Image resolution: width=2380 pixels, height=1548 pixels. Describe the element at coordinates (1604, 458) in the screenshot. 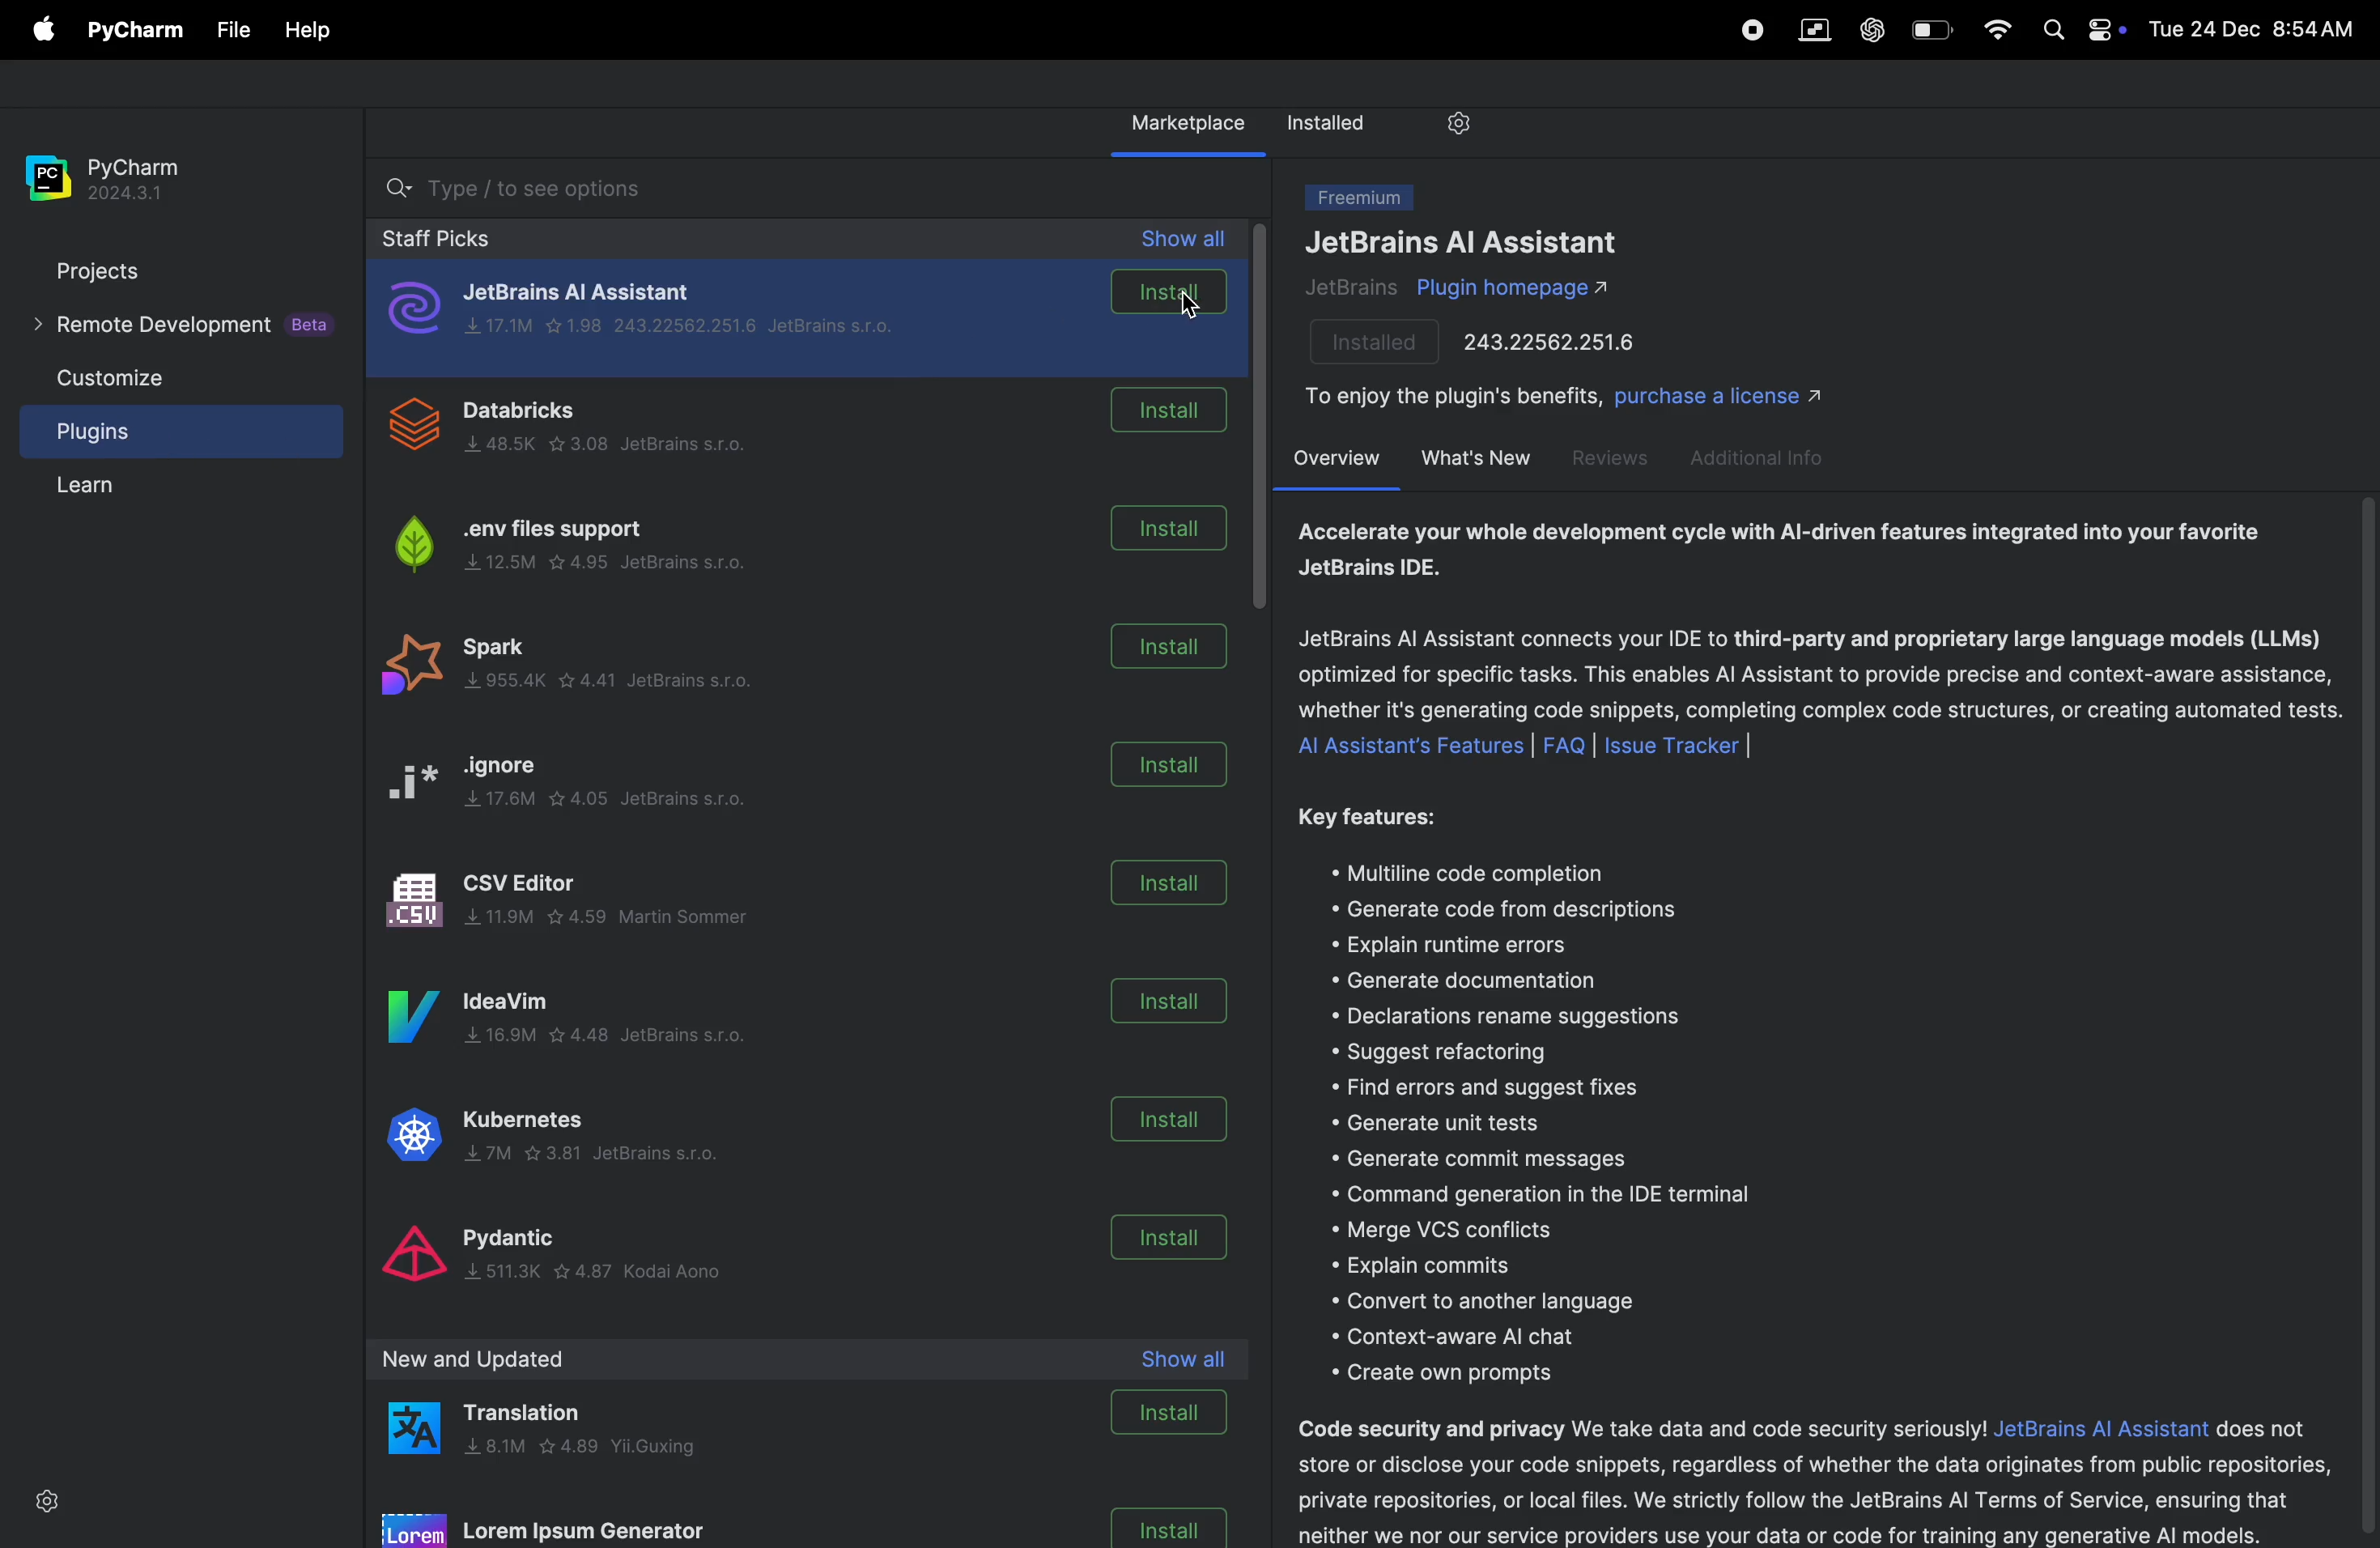

I see `reviews` at that location.